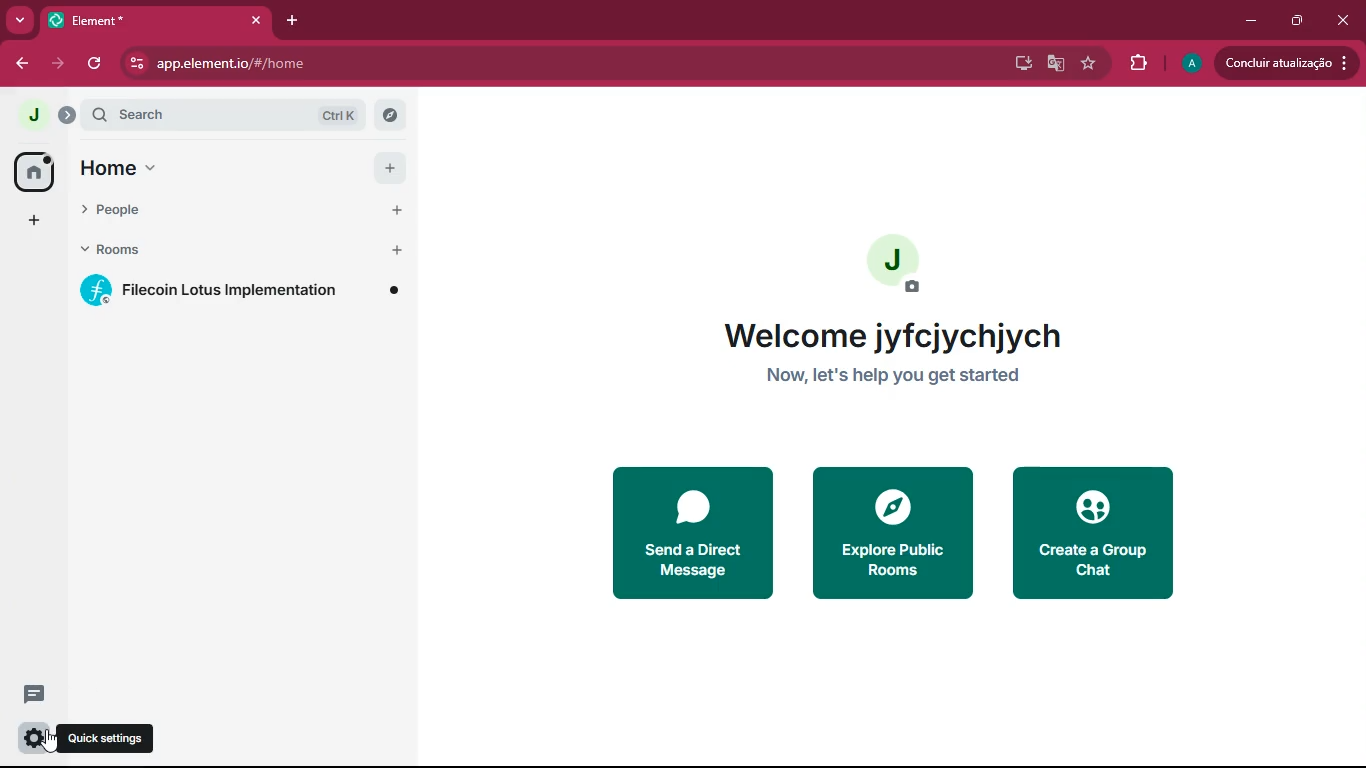  I want to click on maximize, so click(1293, 22).